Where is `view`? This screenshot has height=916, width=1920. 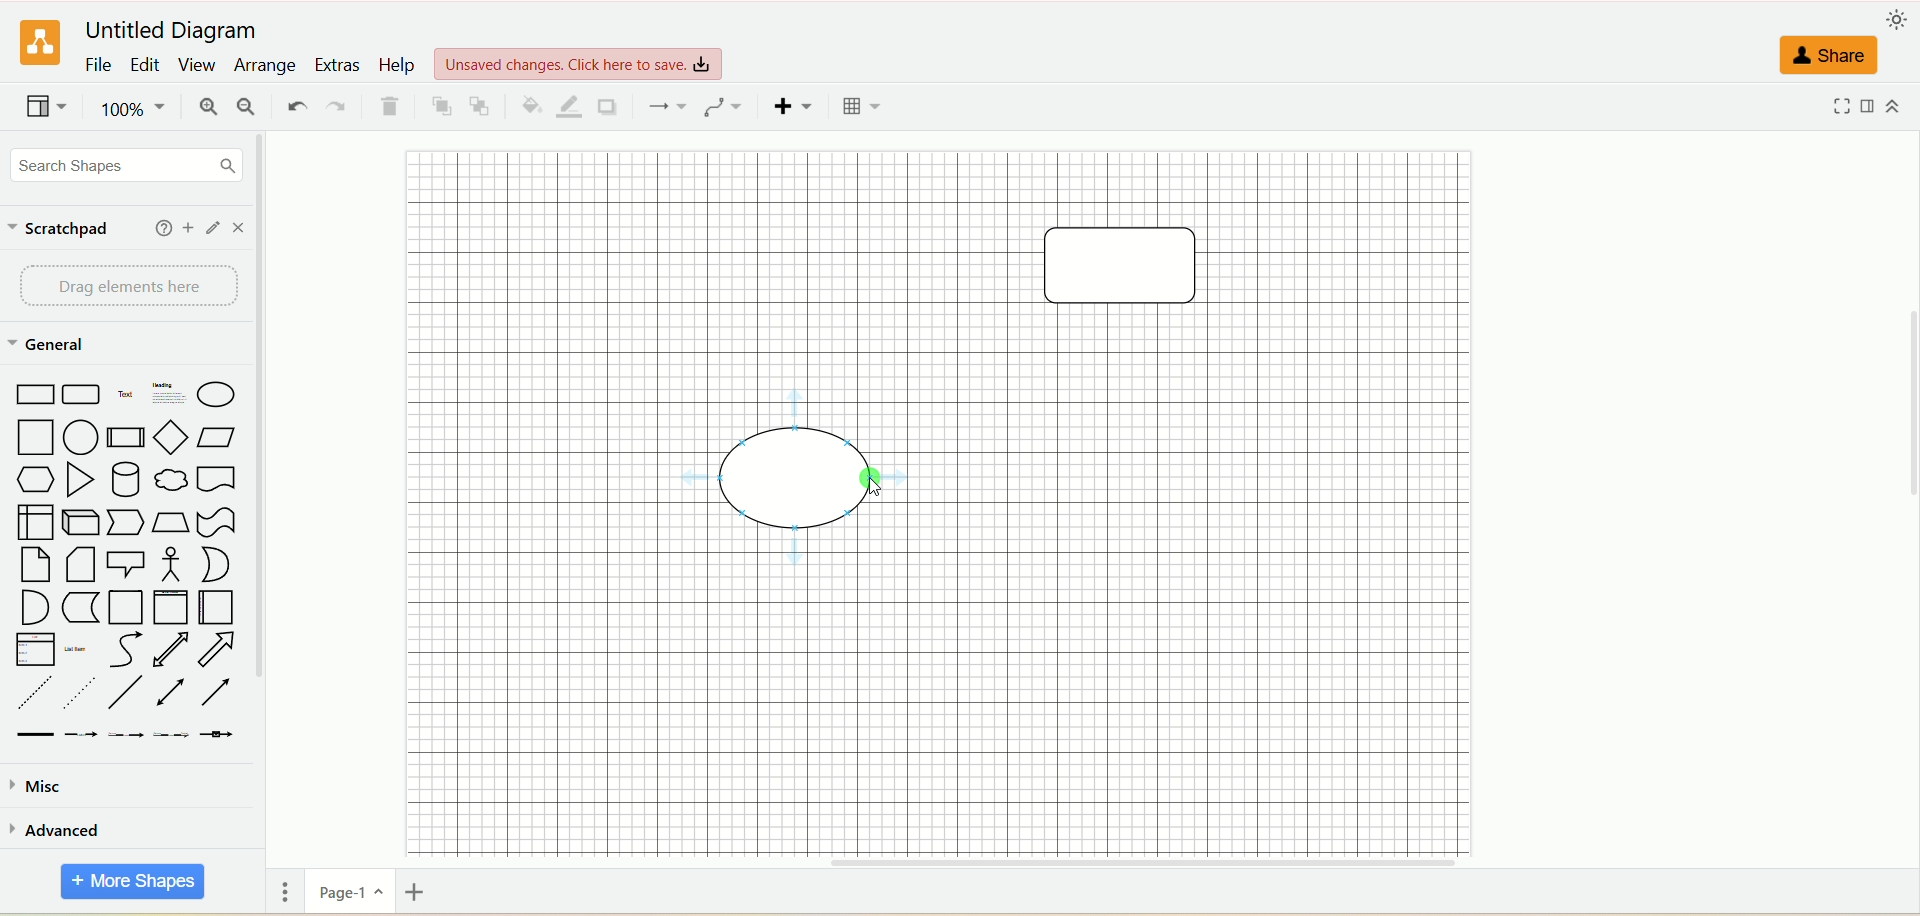 view is located at coordinates (47, 109).